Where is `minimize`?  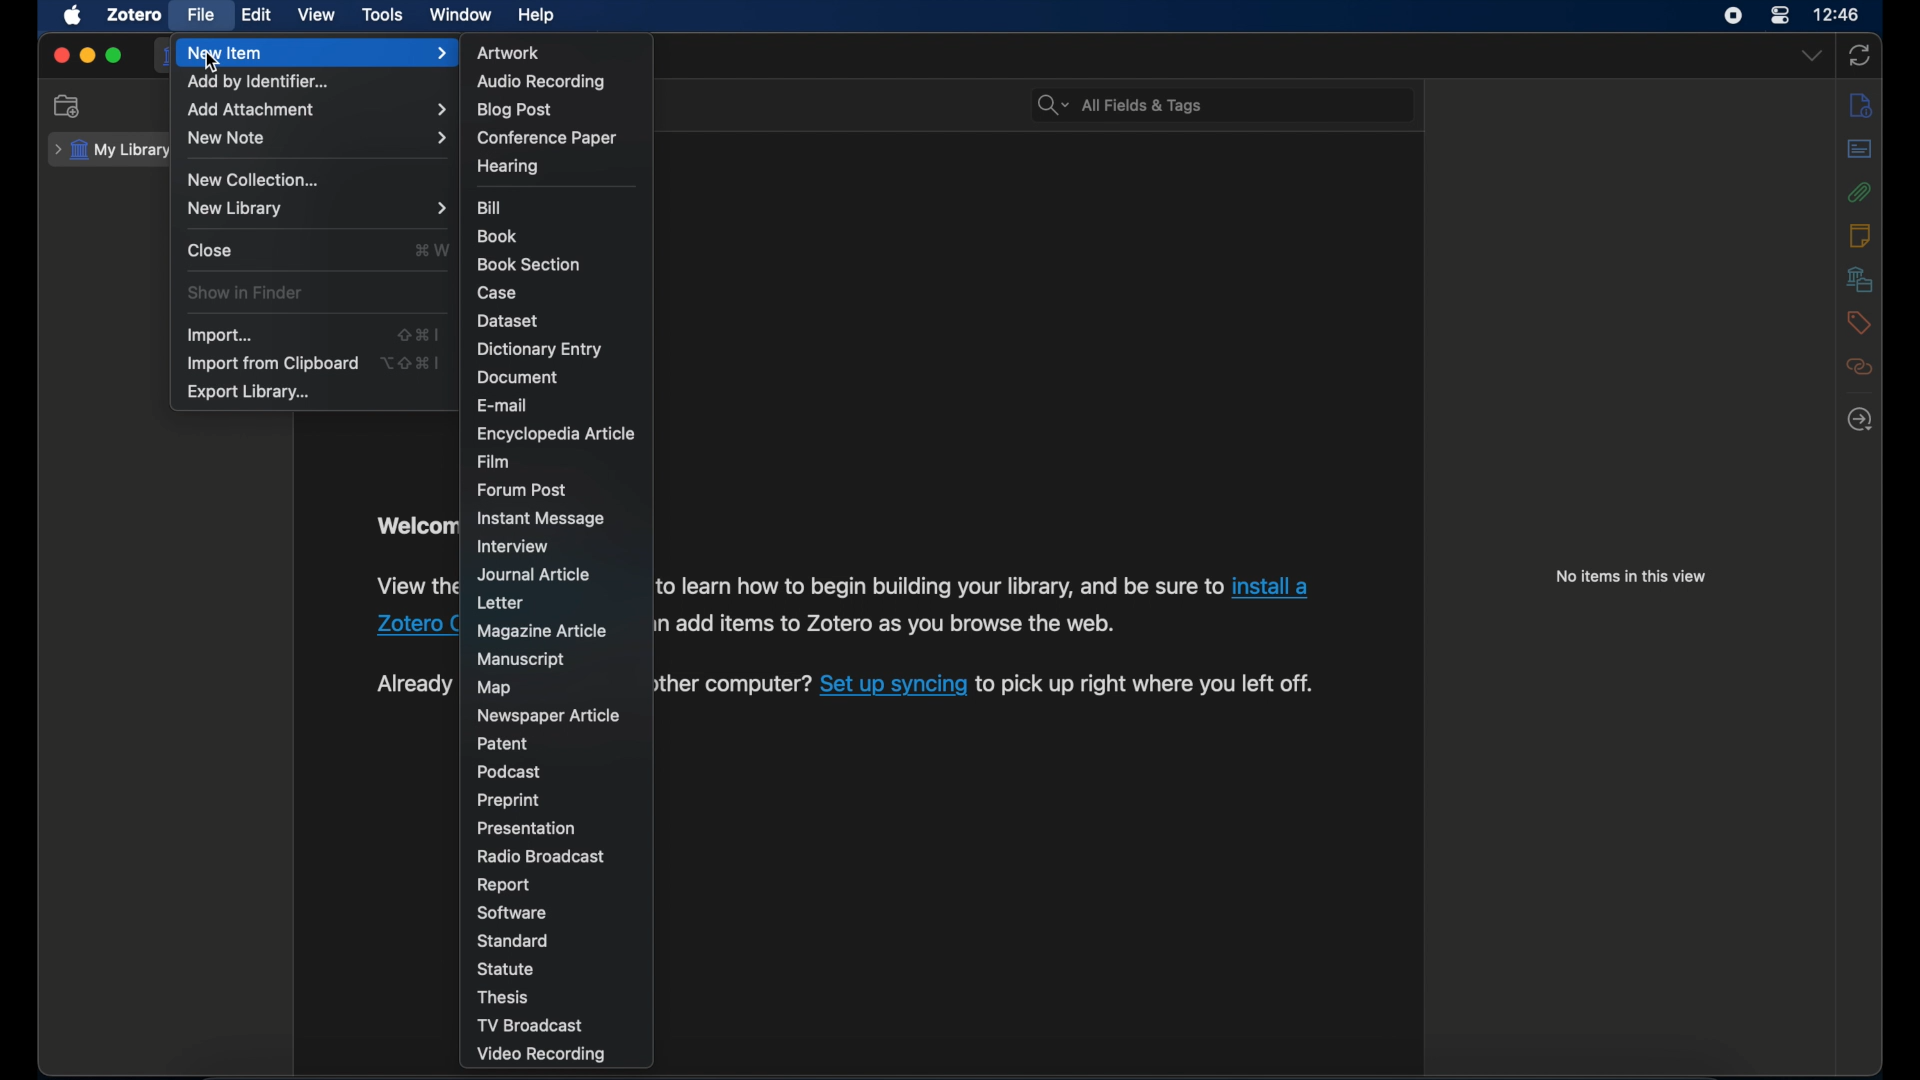
minimize is located at coordinates (86, 56).